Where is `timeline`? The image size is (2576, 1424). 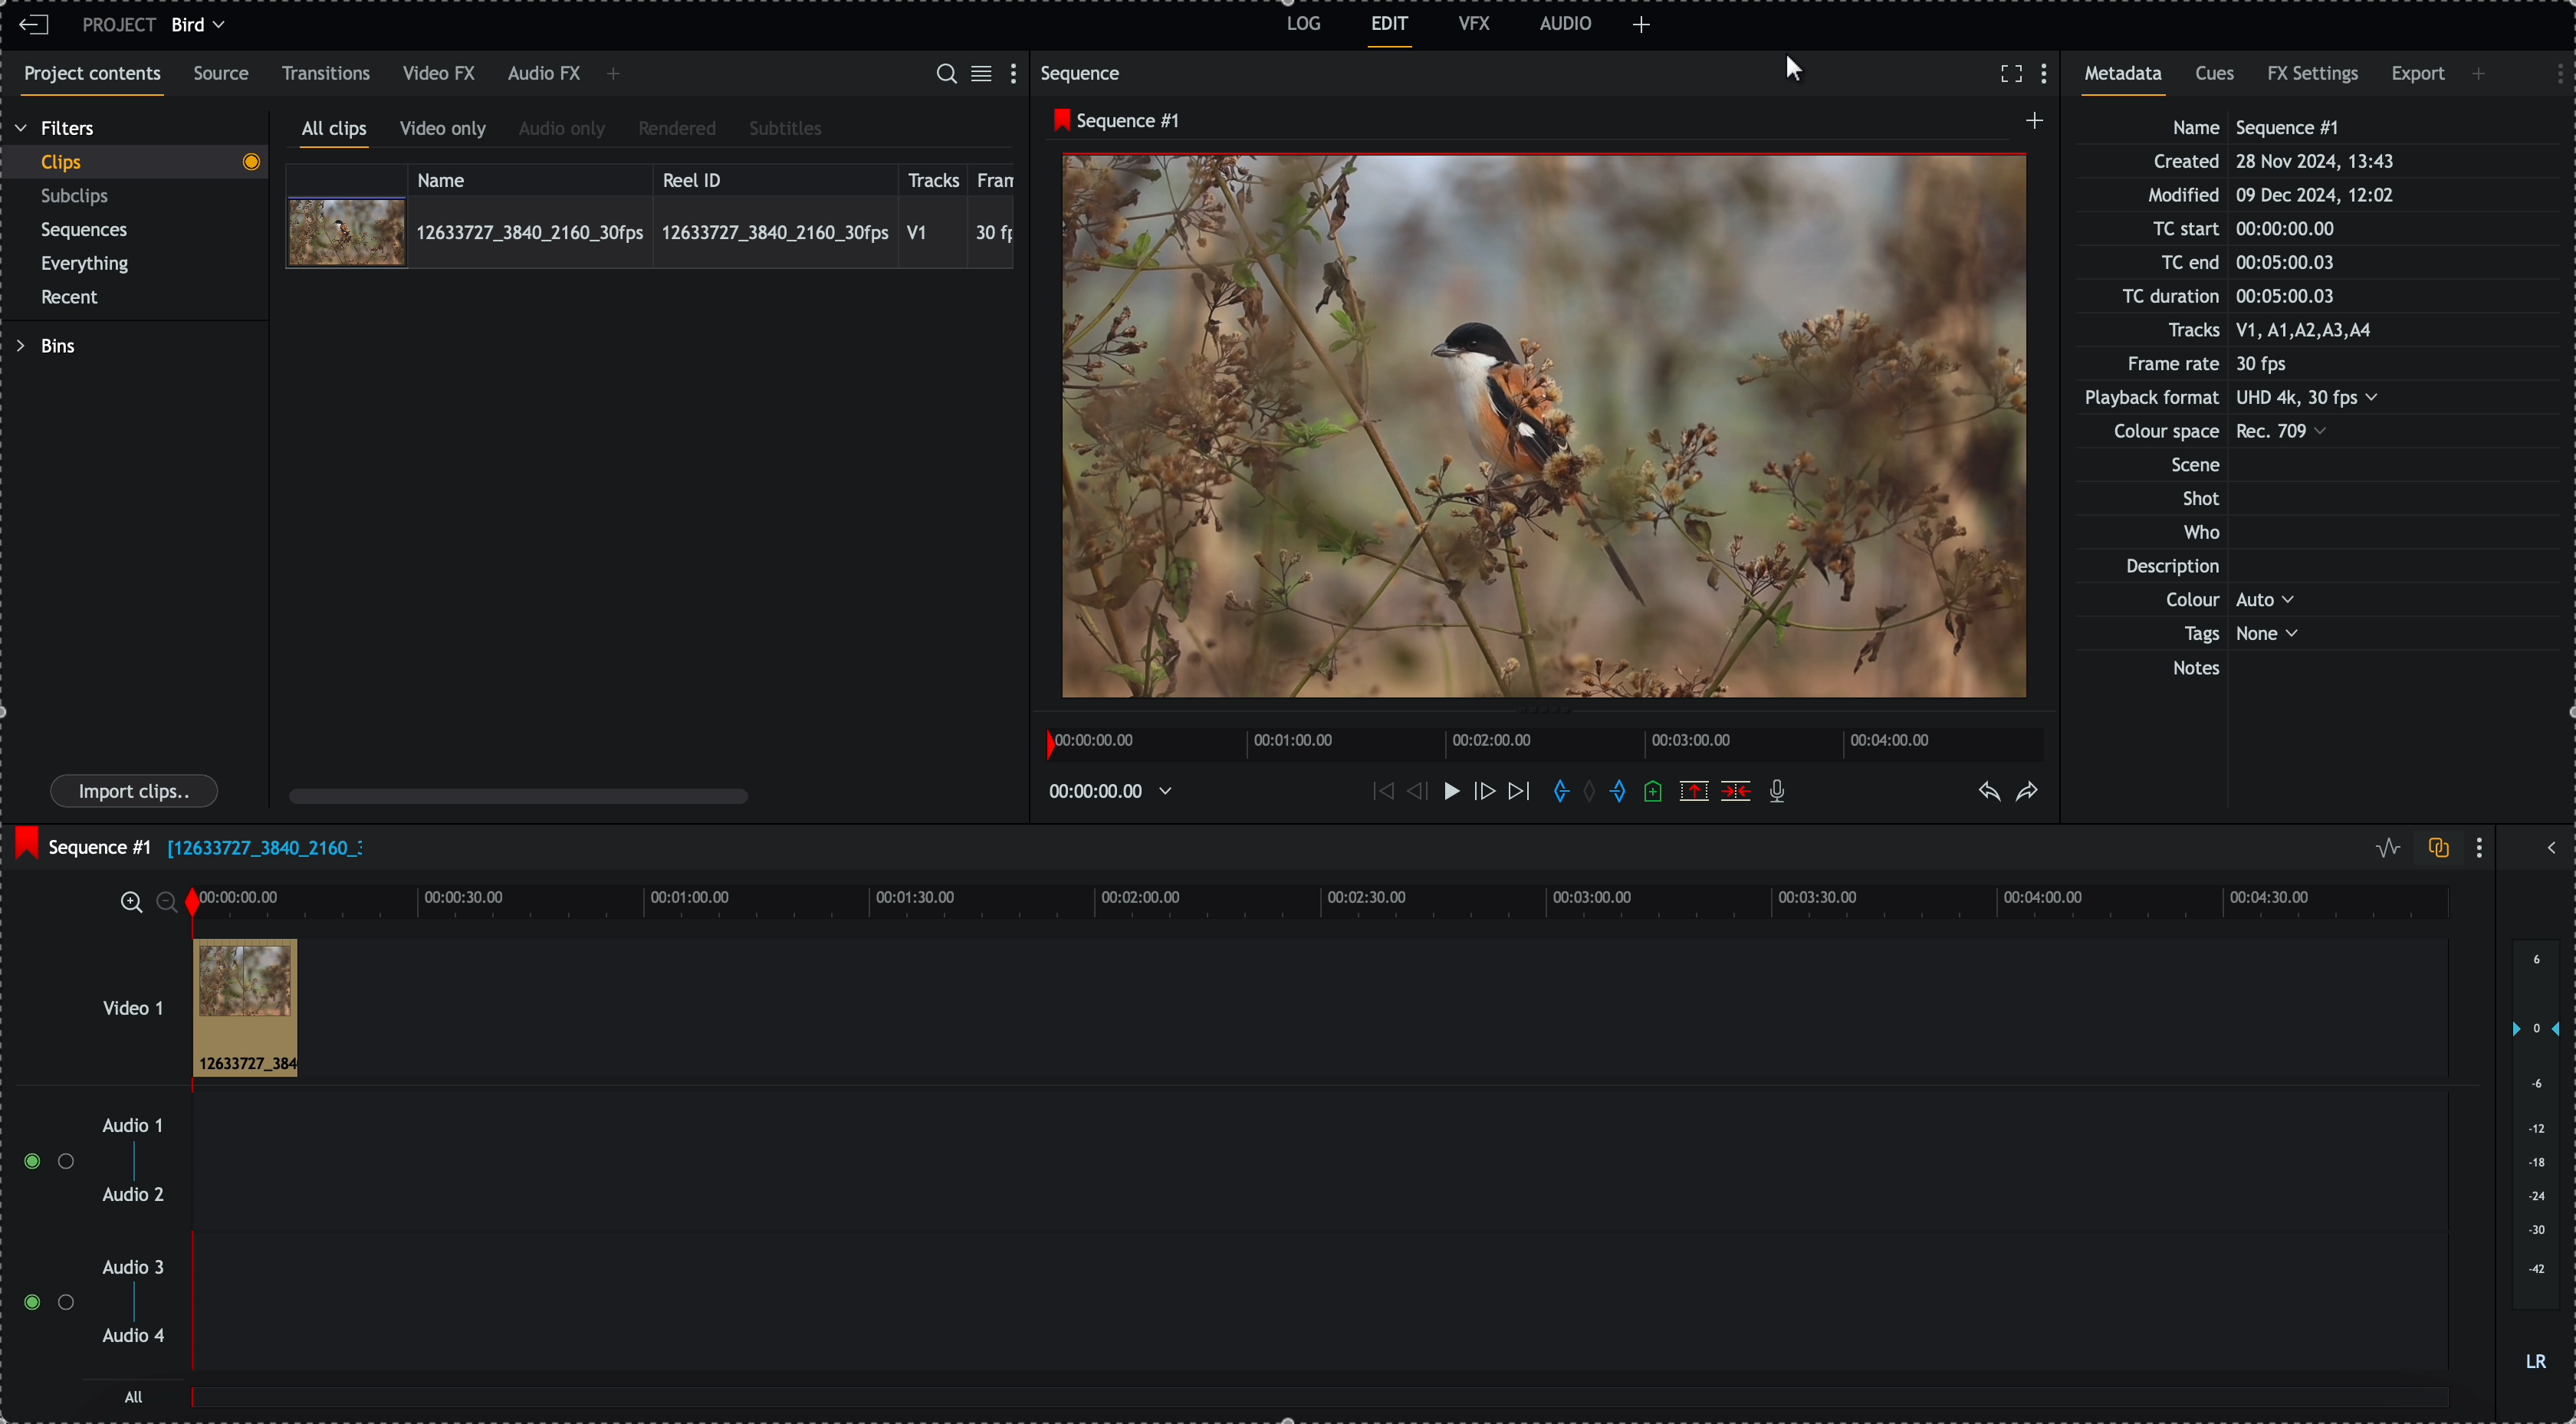
timeline is located at coordinates (1550, 742).